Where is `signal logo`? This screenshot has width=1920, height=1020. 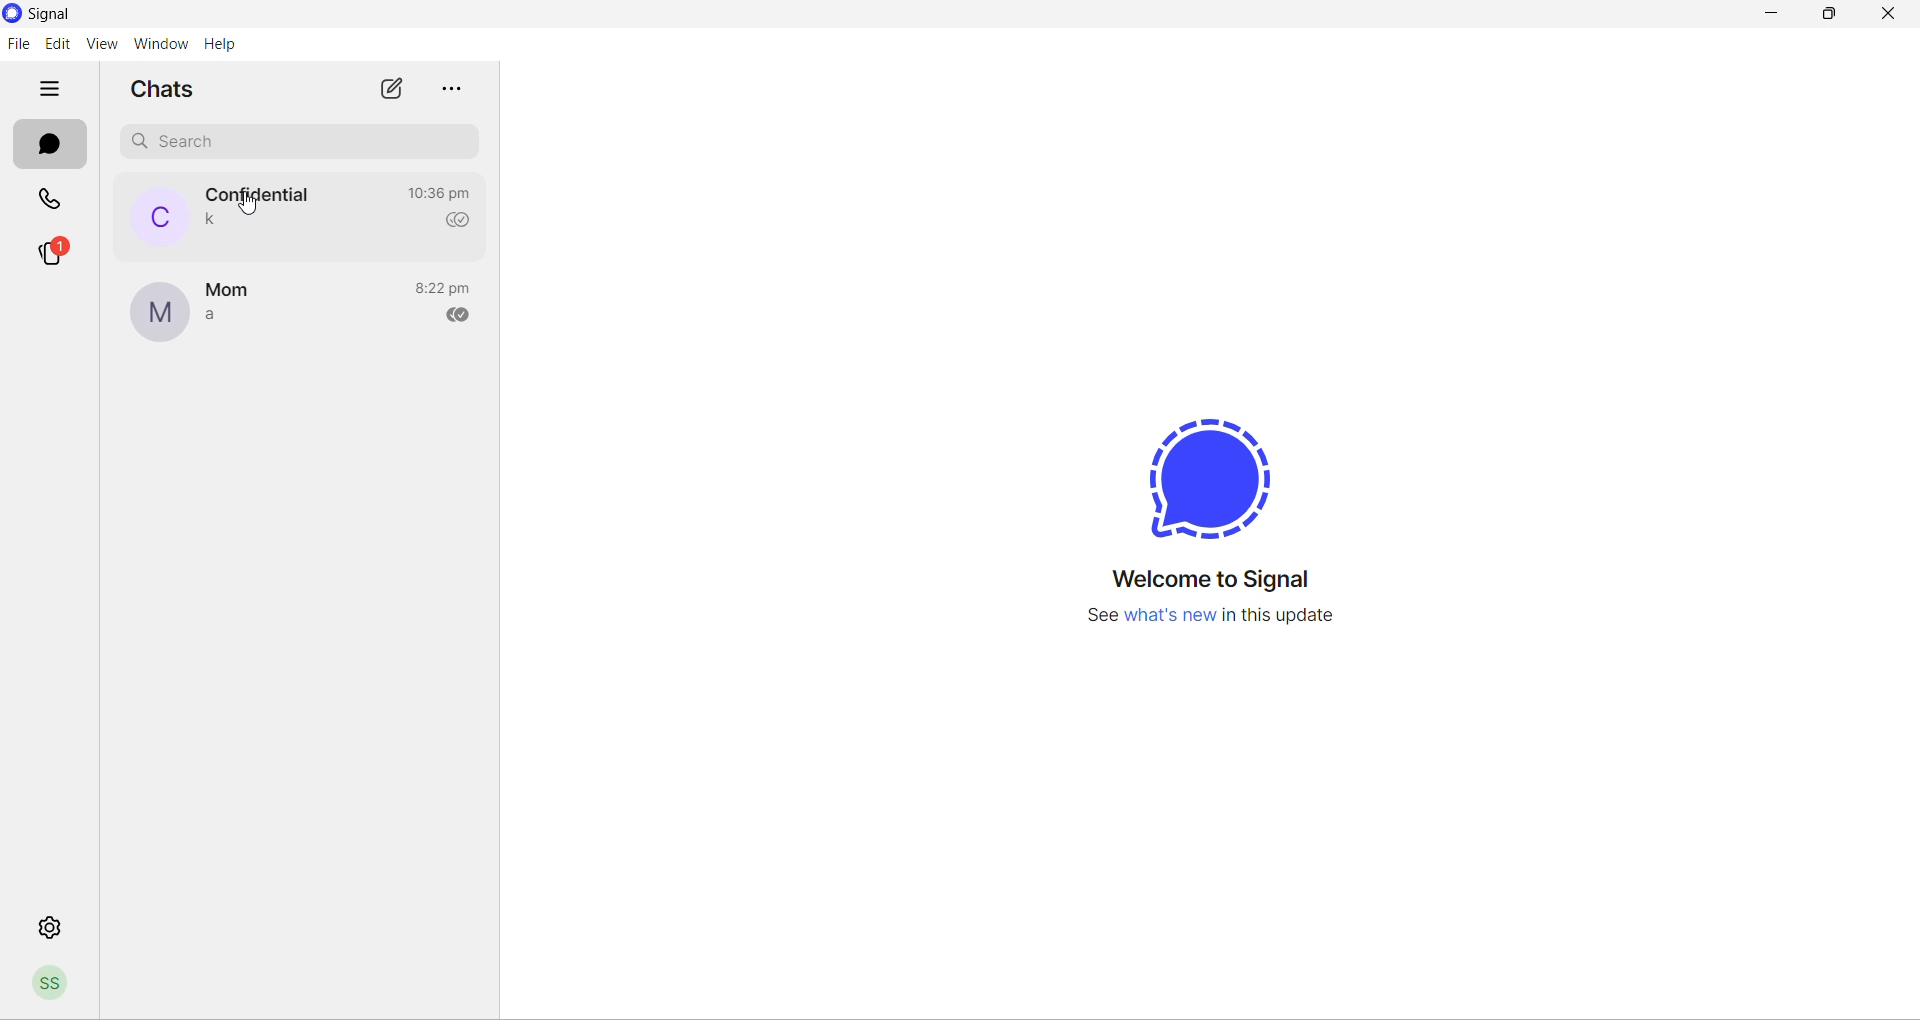 signal logo is located at coordinates (1215, 471).